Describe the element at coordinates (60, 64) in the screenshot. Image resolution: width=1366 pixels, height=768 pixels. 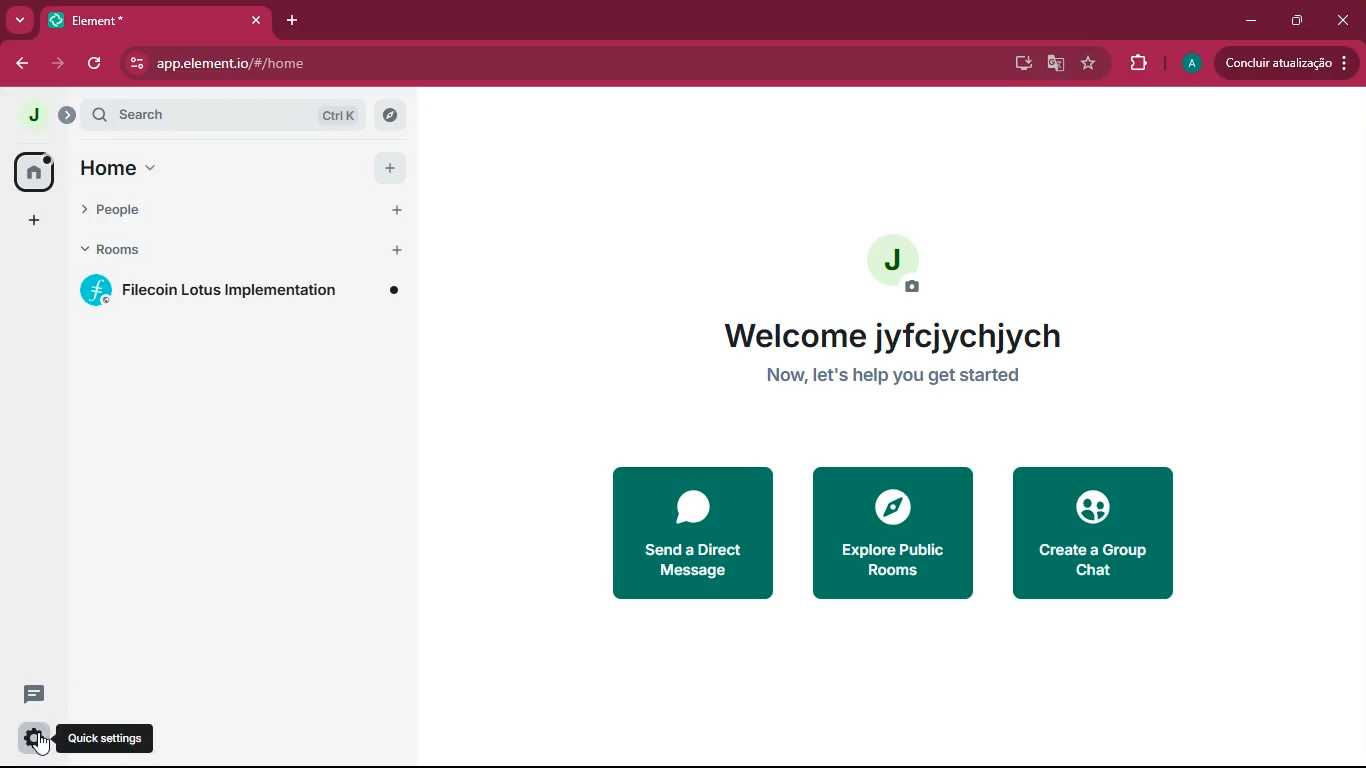
I see `forward` at that location.